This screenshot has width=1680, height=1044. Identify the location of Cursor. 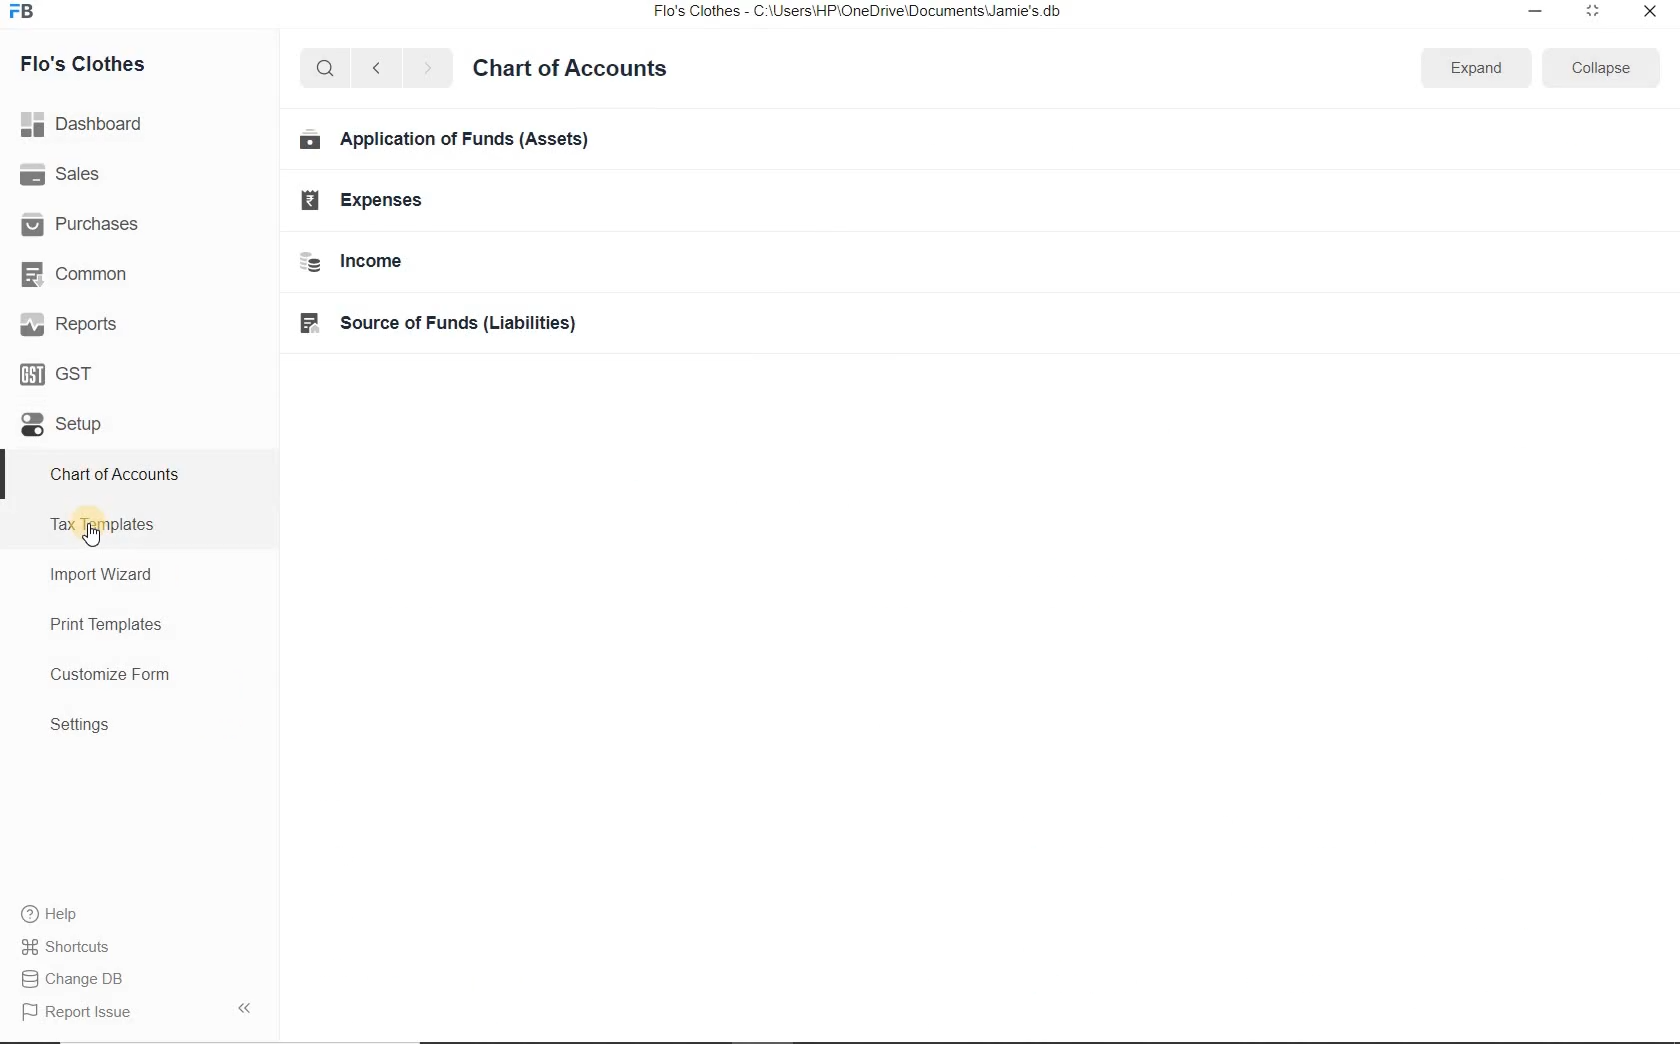
(94, 534).